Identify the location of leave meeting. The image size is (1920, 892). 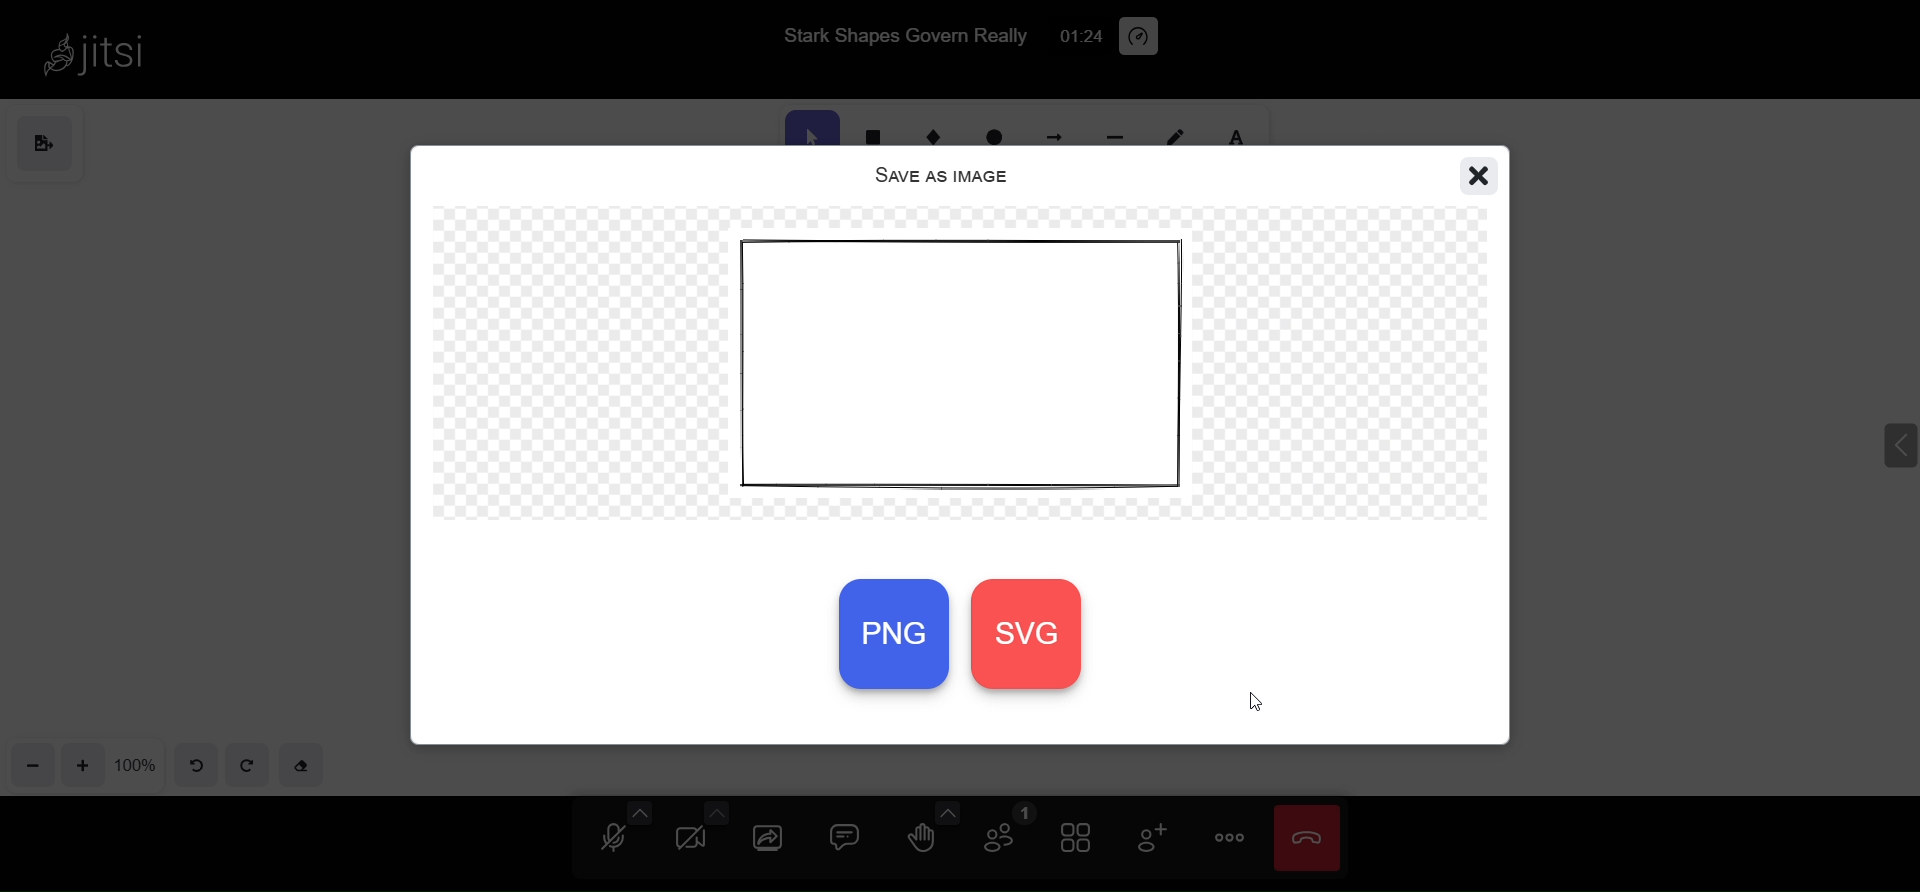
(1312, 838).